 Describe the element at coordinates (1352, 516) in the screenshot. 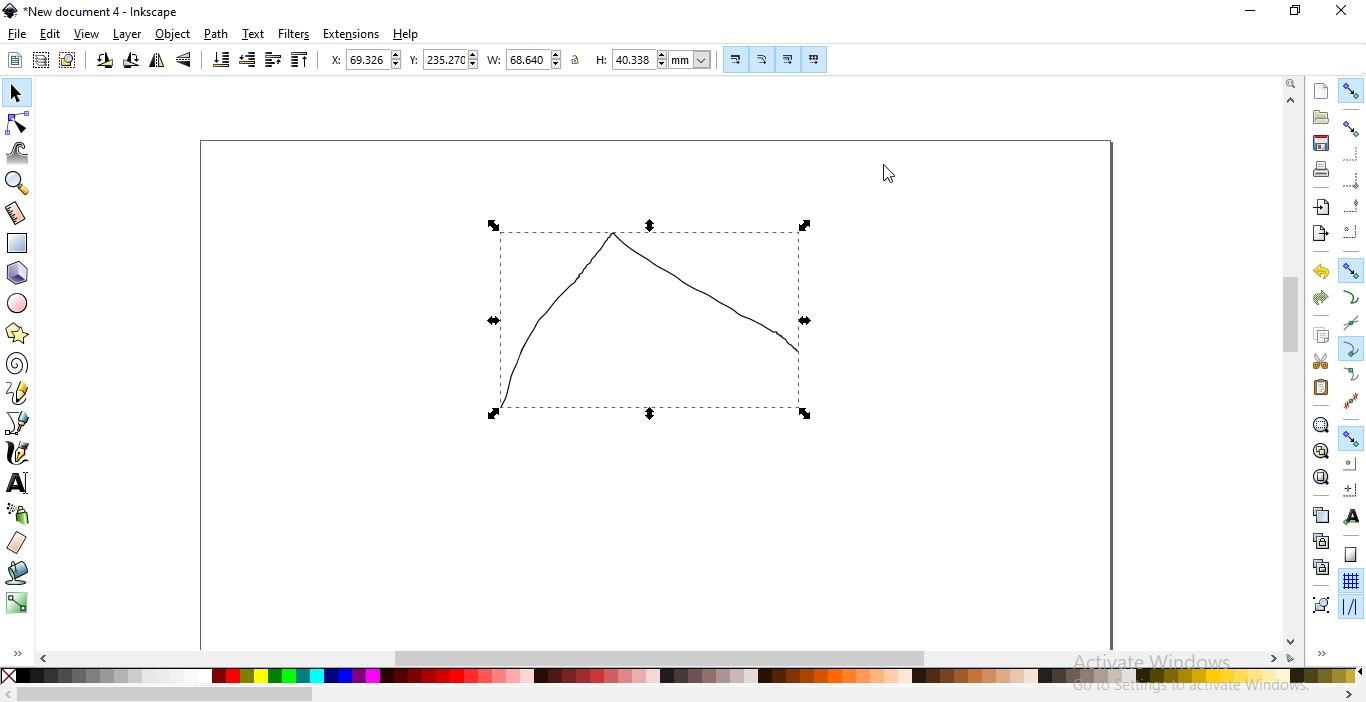

I see `snap text anchors and baseline` at that location.